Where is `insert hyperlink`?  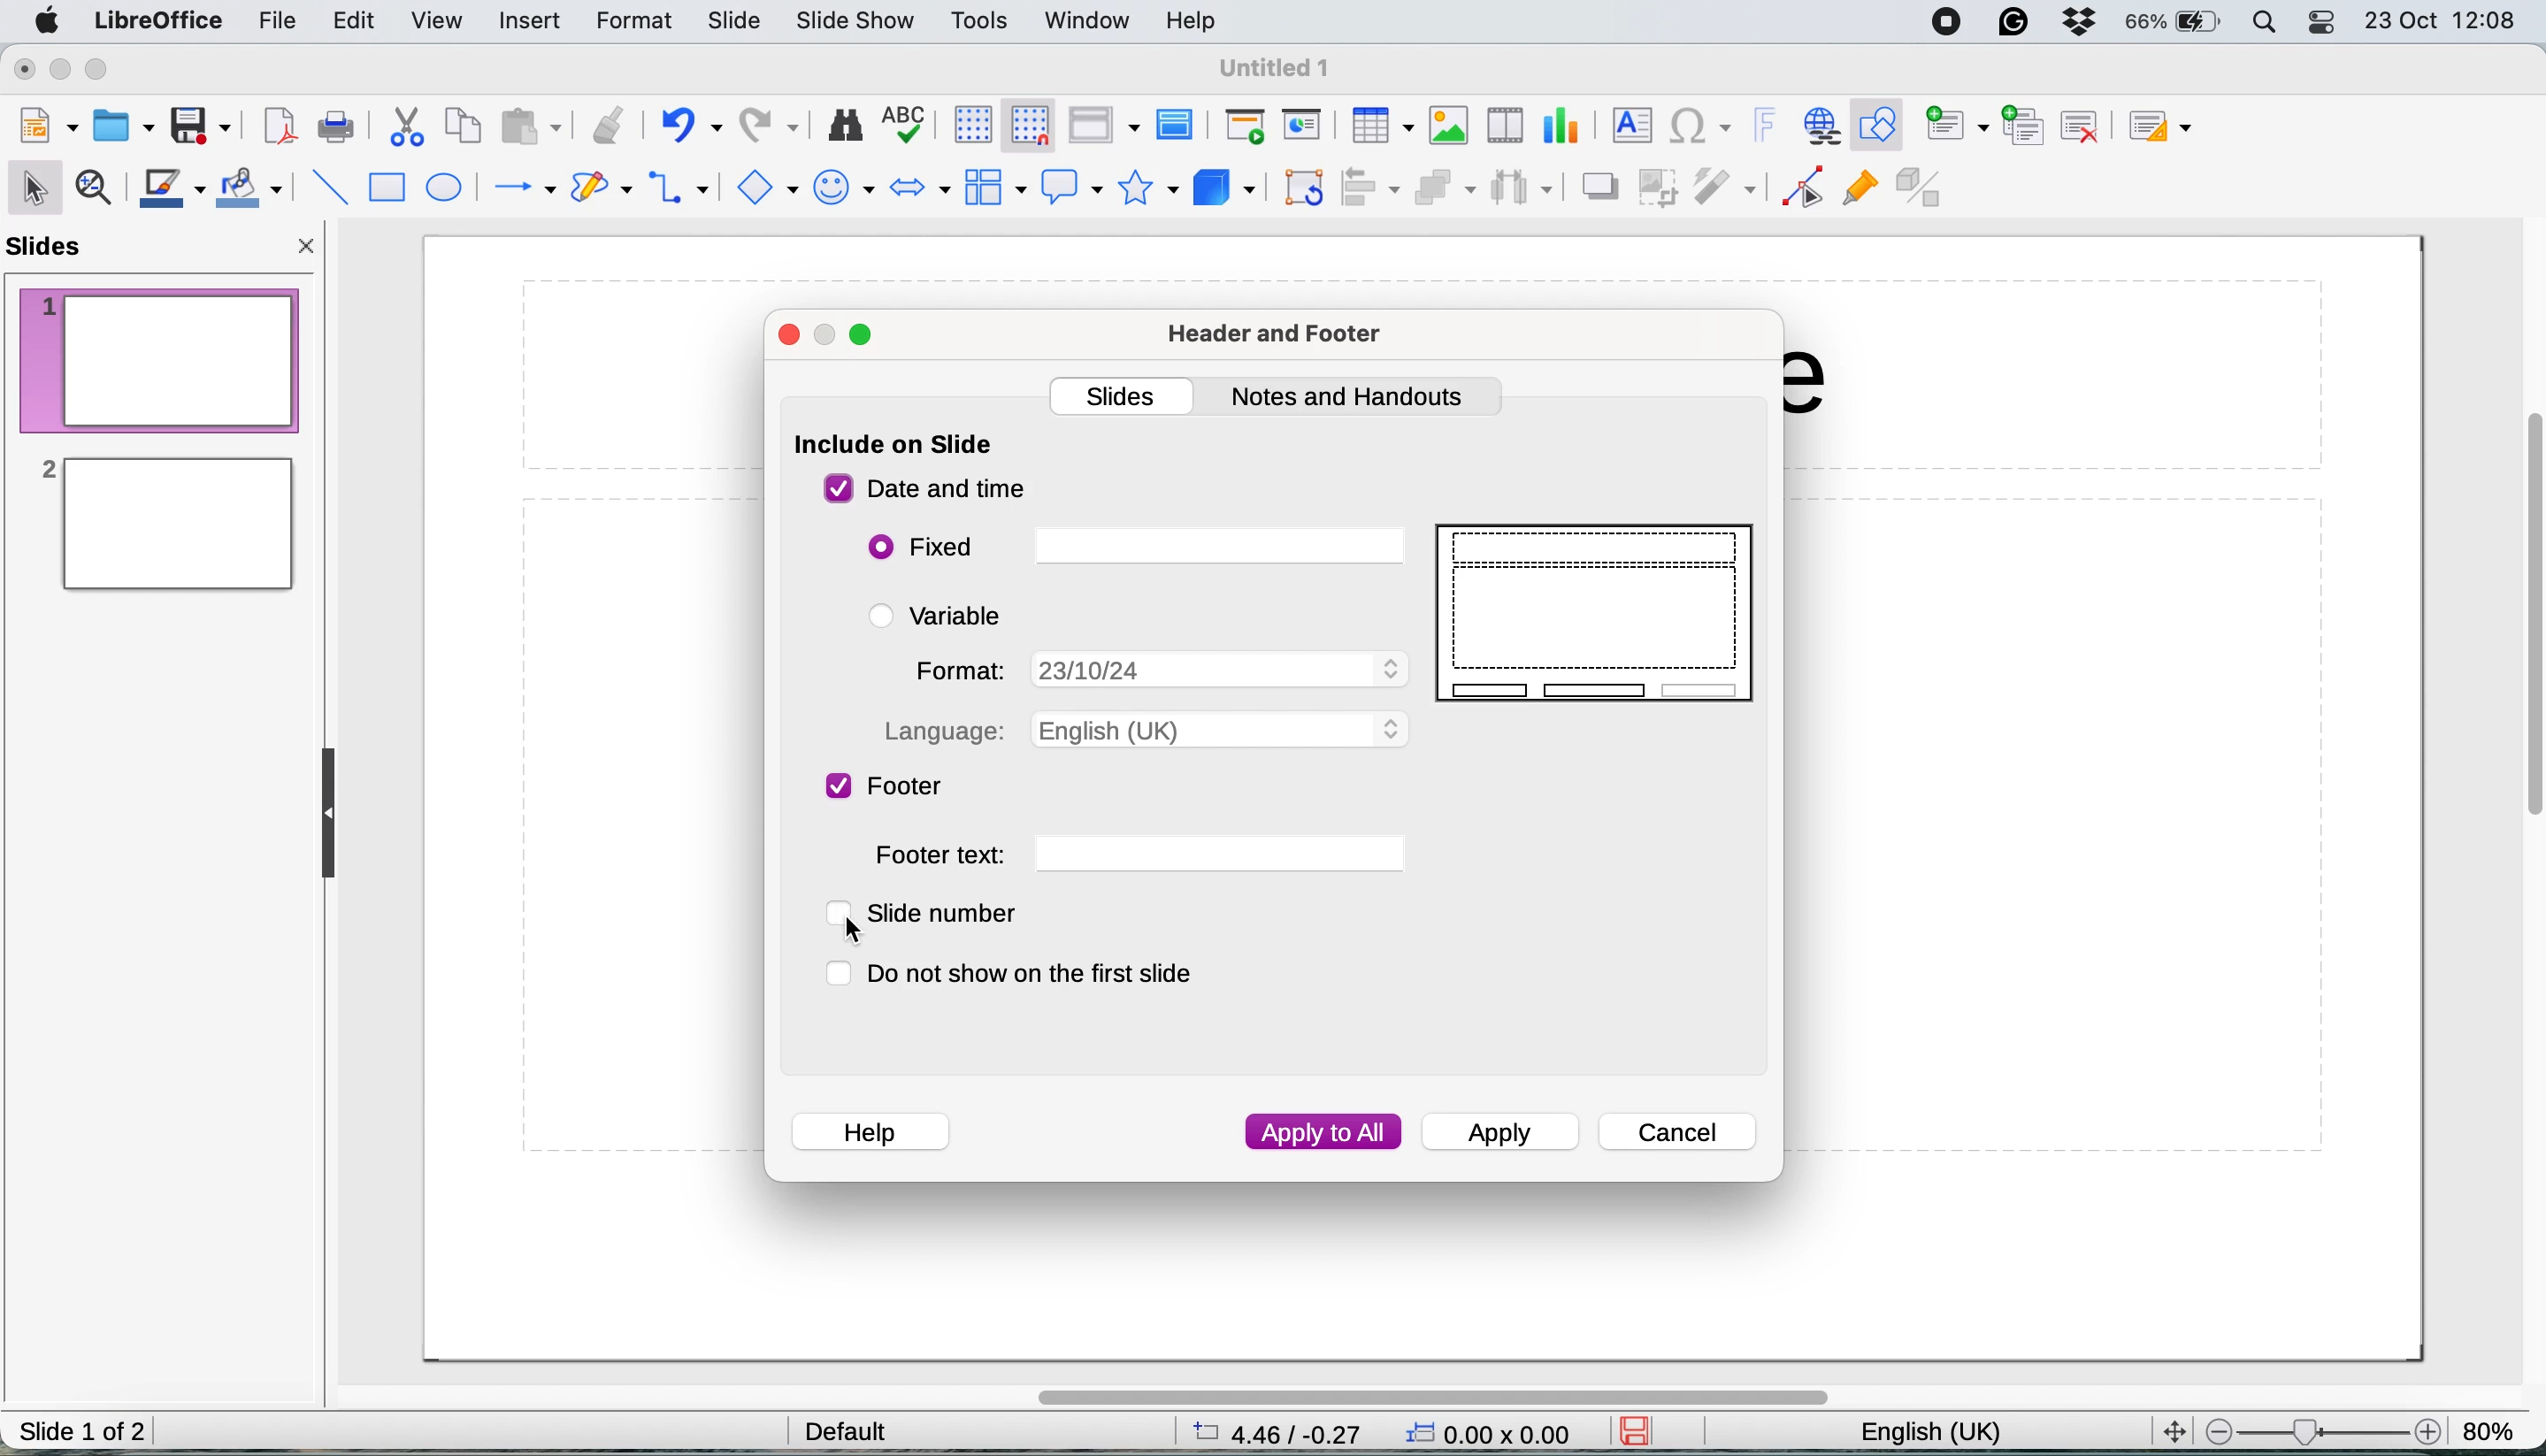 insert hyperlink is located at coordinates (1819, 125).